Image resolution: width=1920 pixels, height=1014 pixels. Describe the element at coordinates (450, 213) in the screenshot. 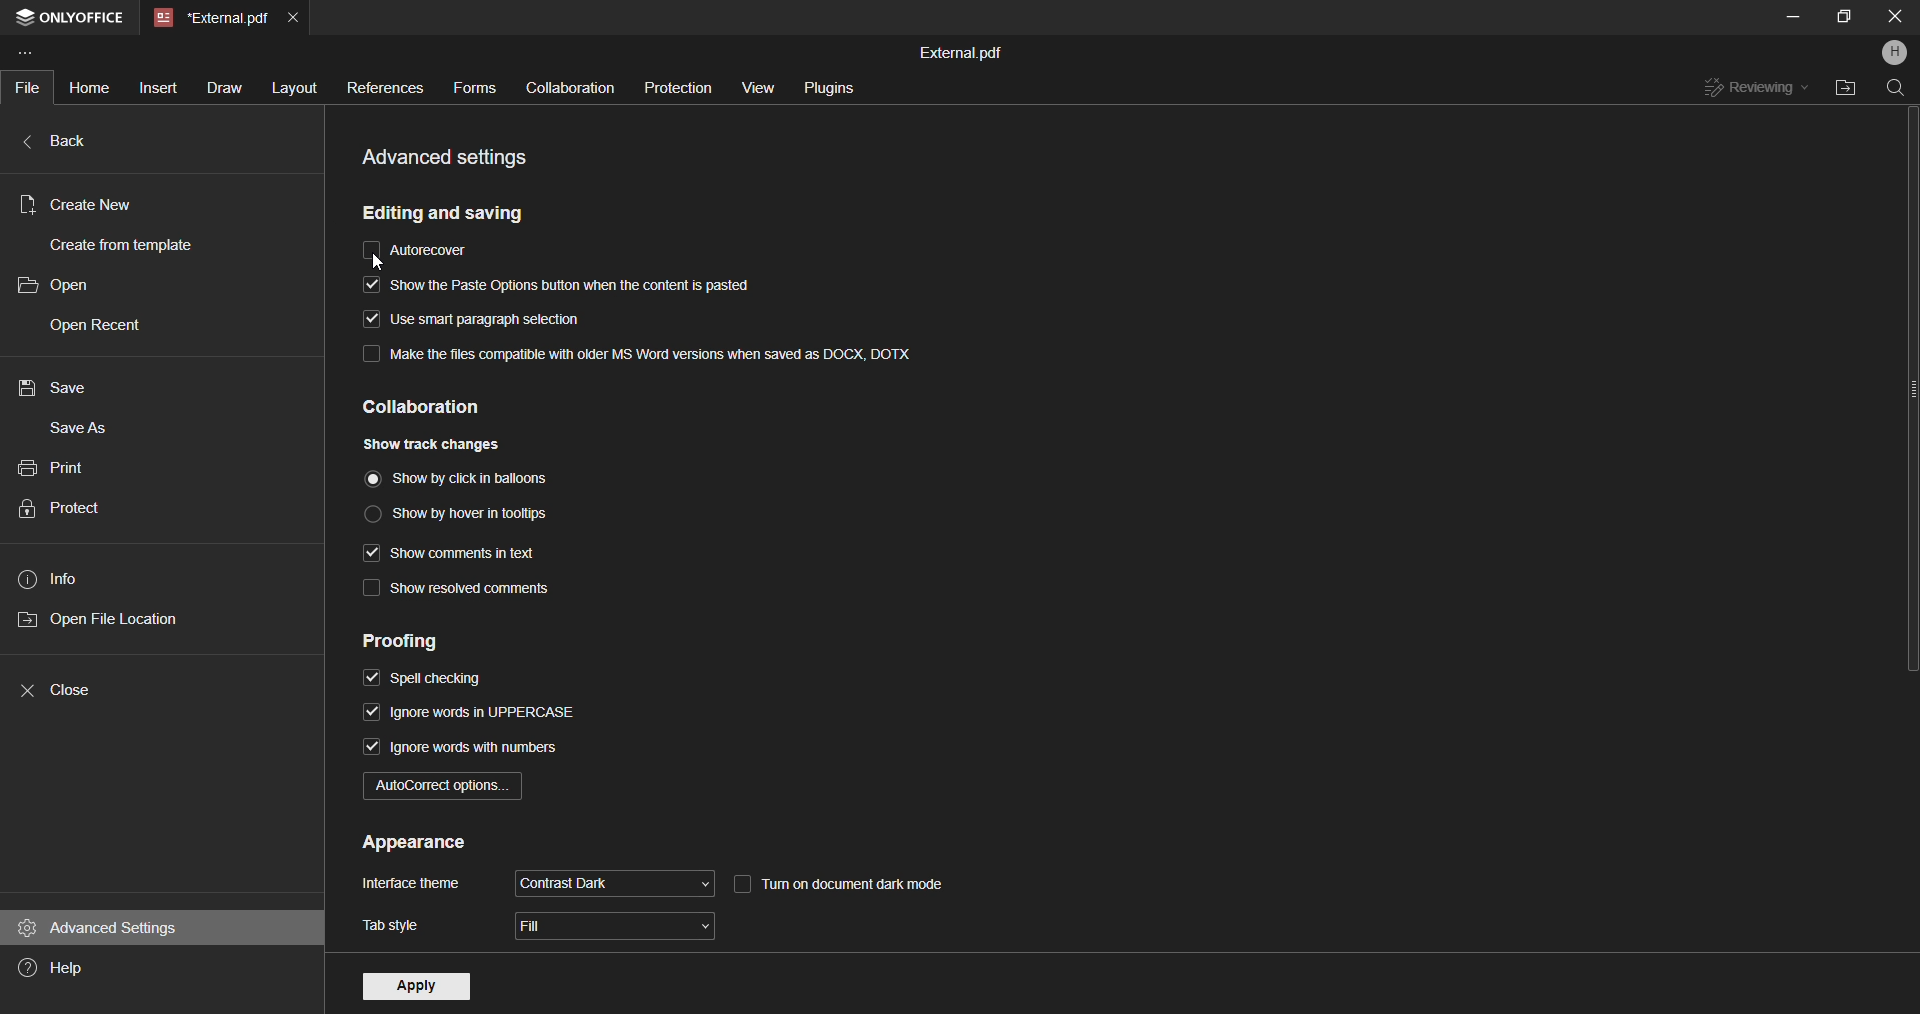

I see `editing and savings` at that location.